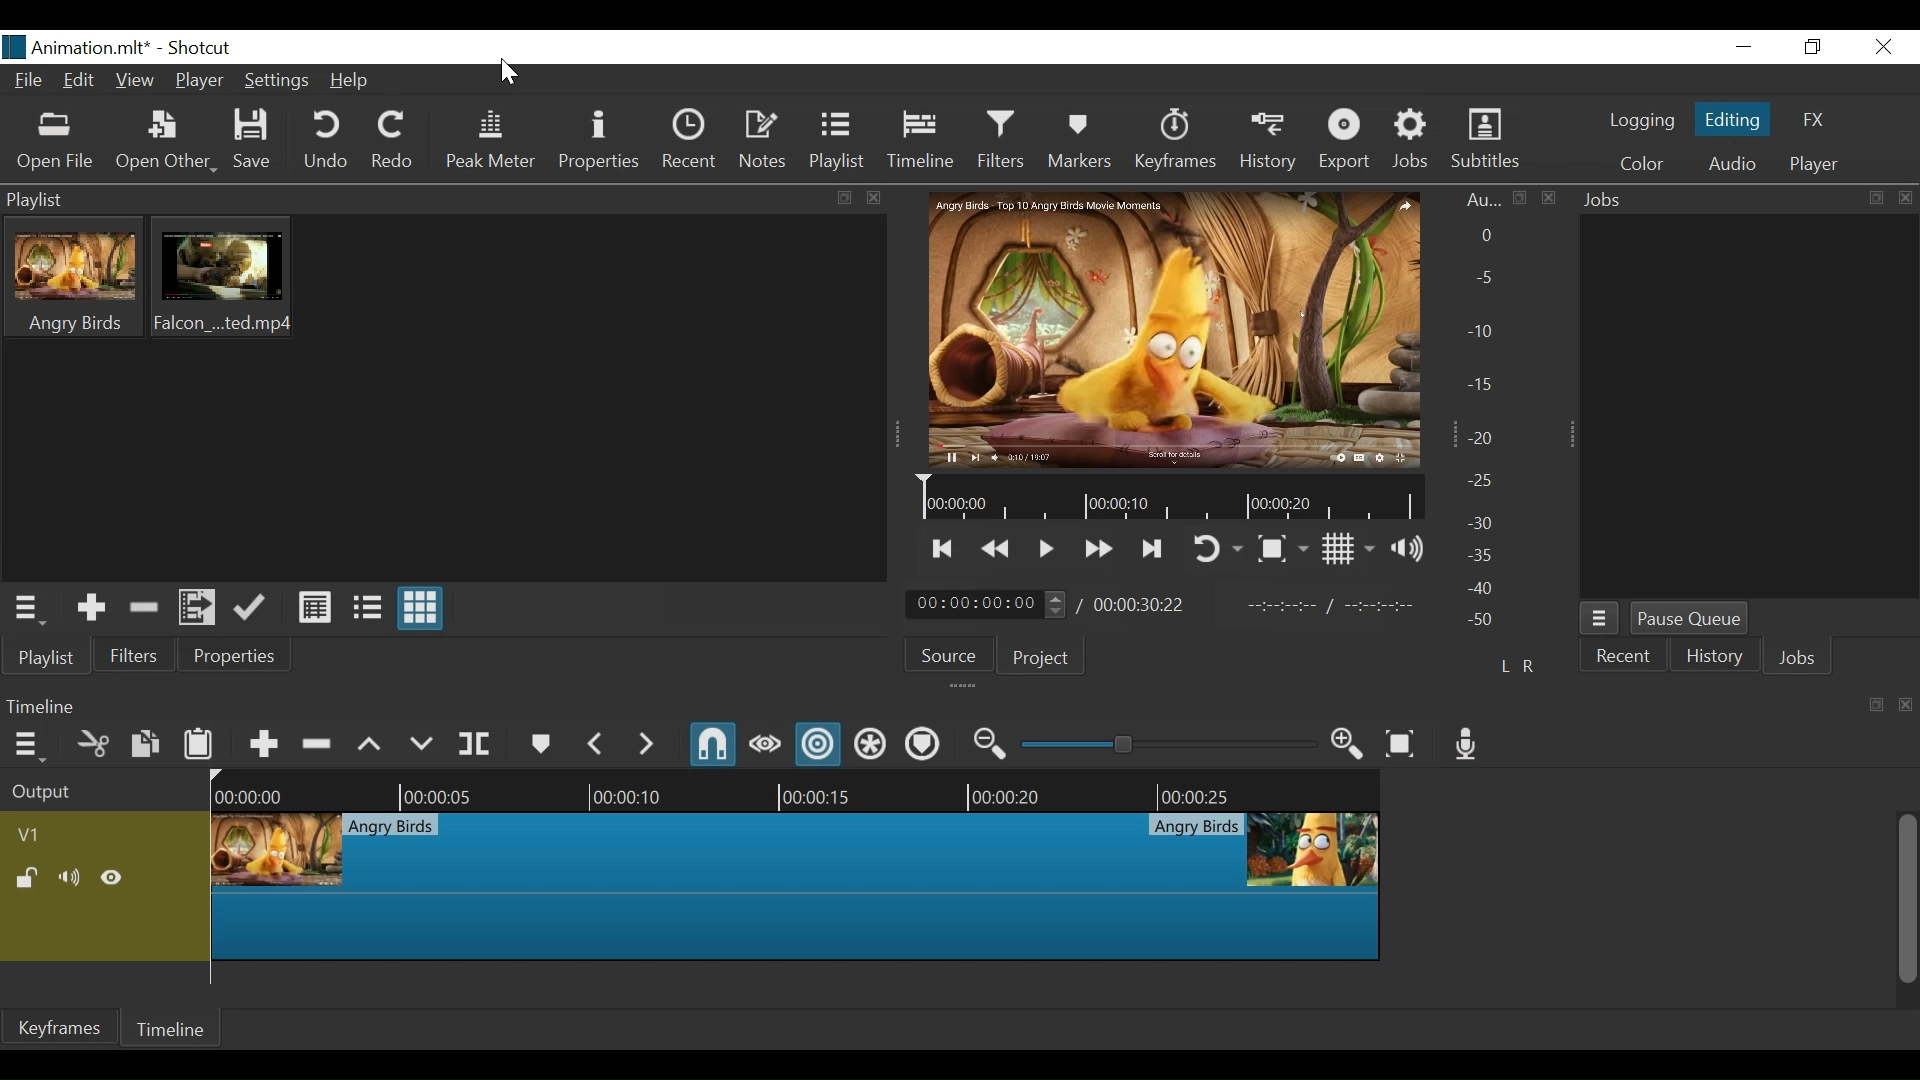 The image size is (1920, 1080). I want to click on Settings, so click(275, 79).